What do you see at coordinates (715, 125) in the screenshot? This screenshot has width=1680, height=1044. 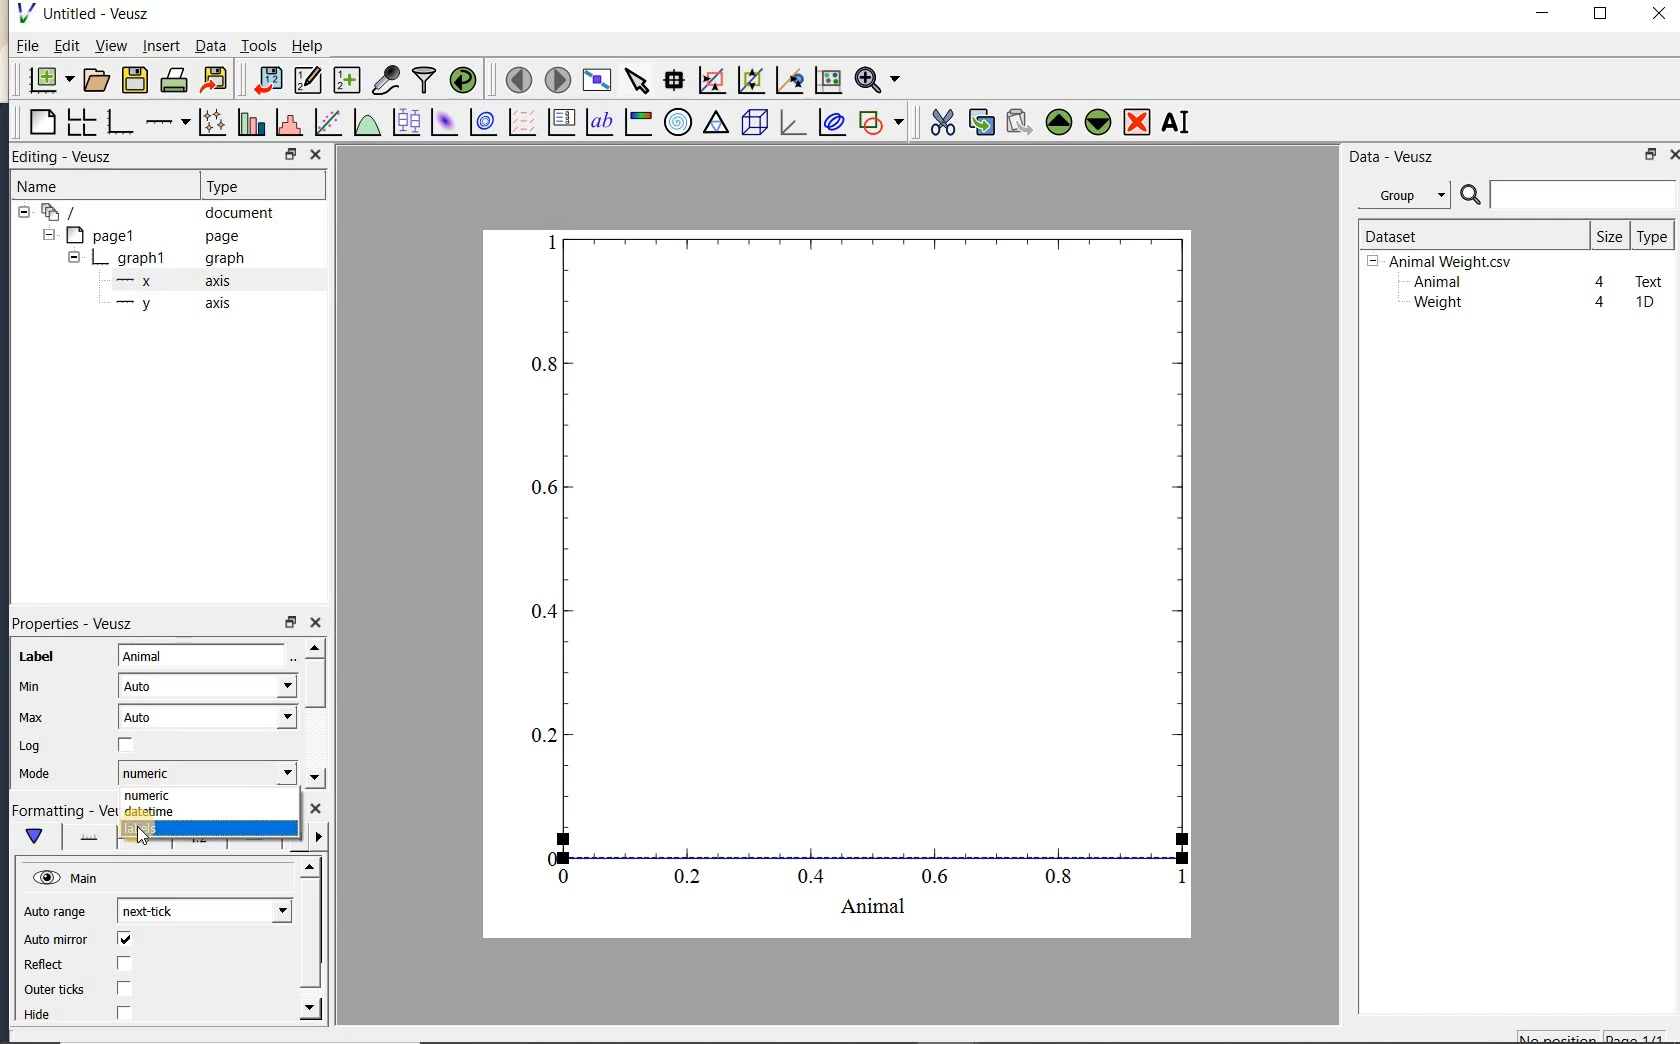 I see `ternary graph` at bounding box center [715, 125].